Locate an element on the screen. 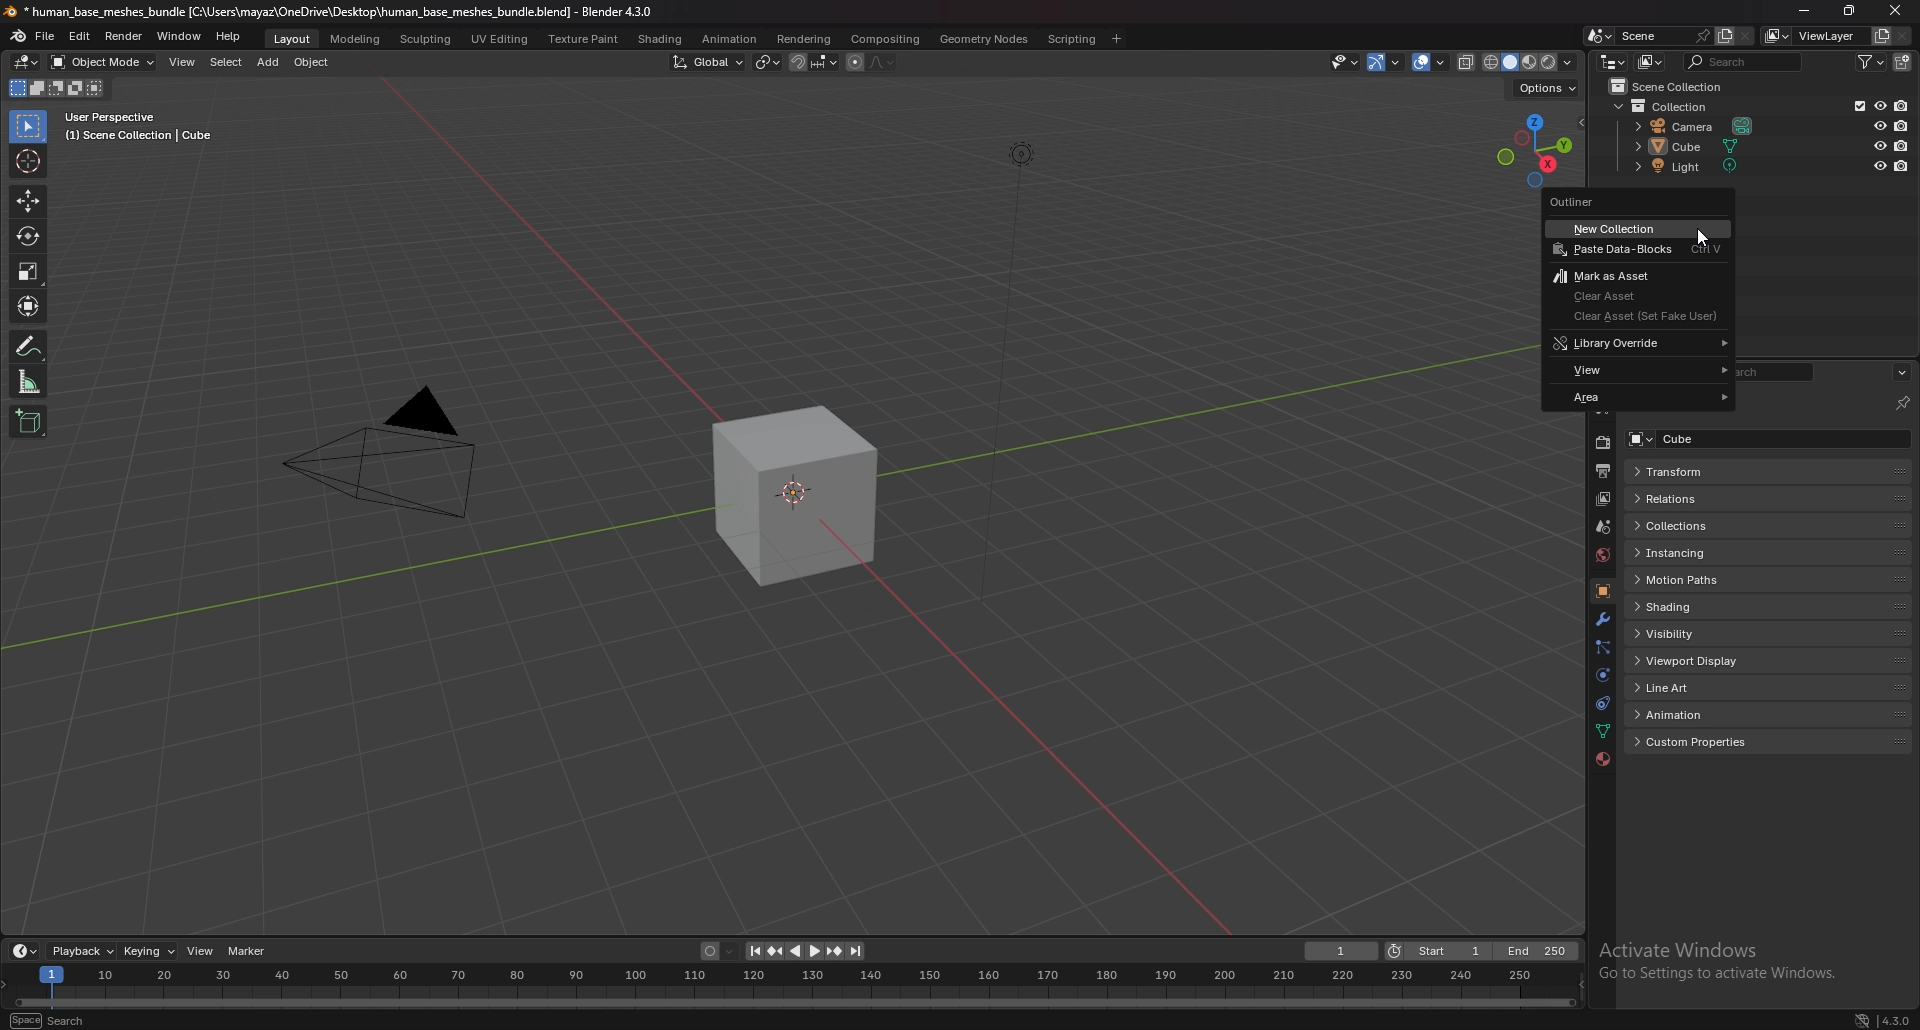  pin scene is located at coordinates (1701, 34).